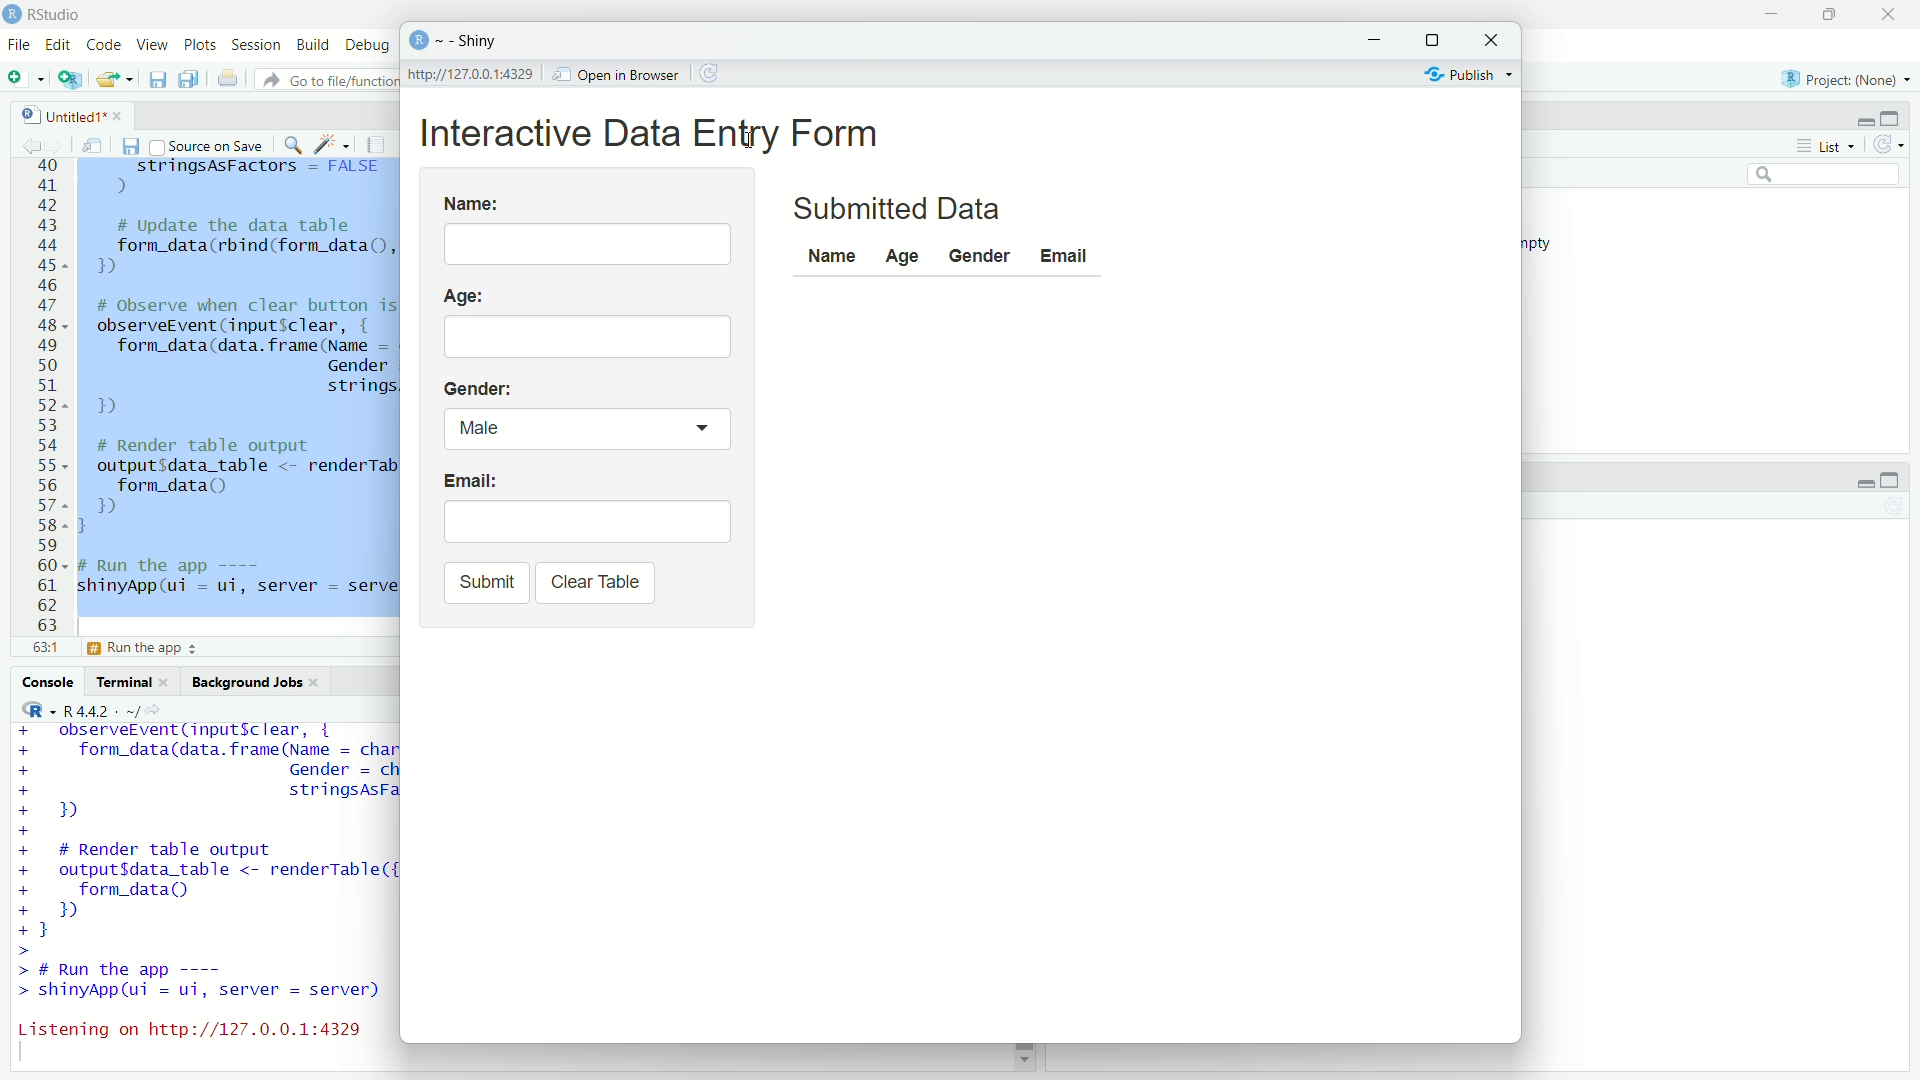 This screenshot has height=1080, width=1920. I want to click on string code, so click(246, 177).